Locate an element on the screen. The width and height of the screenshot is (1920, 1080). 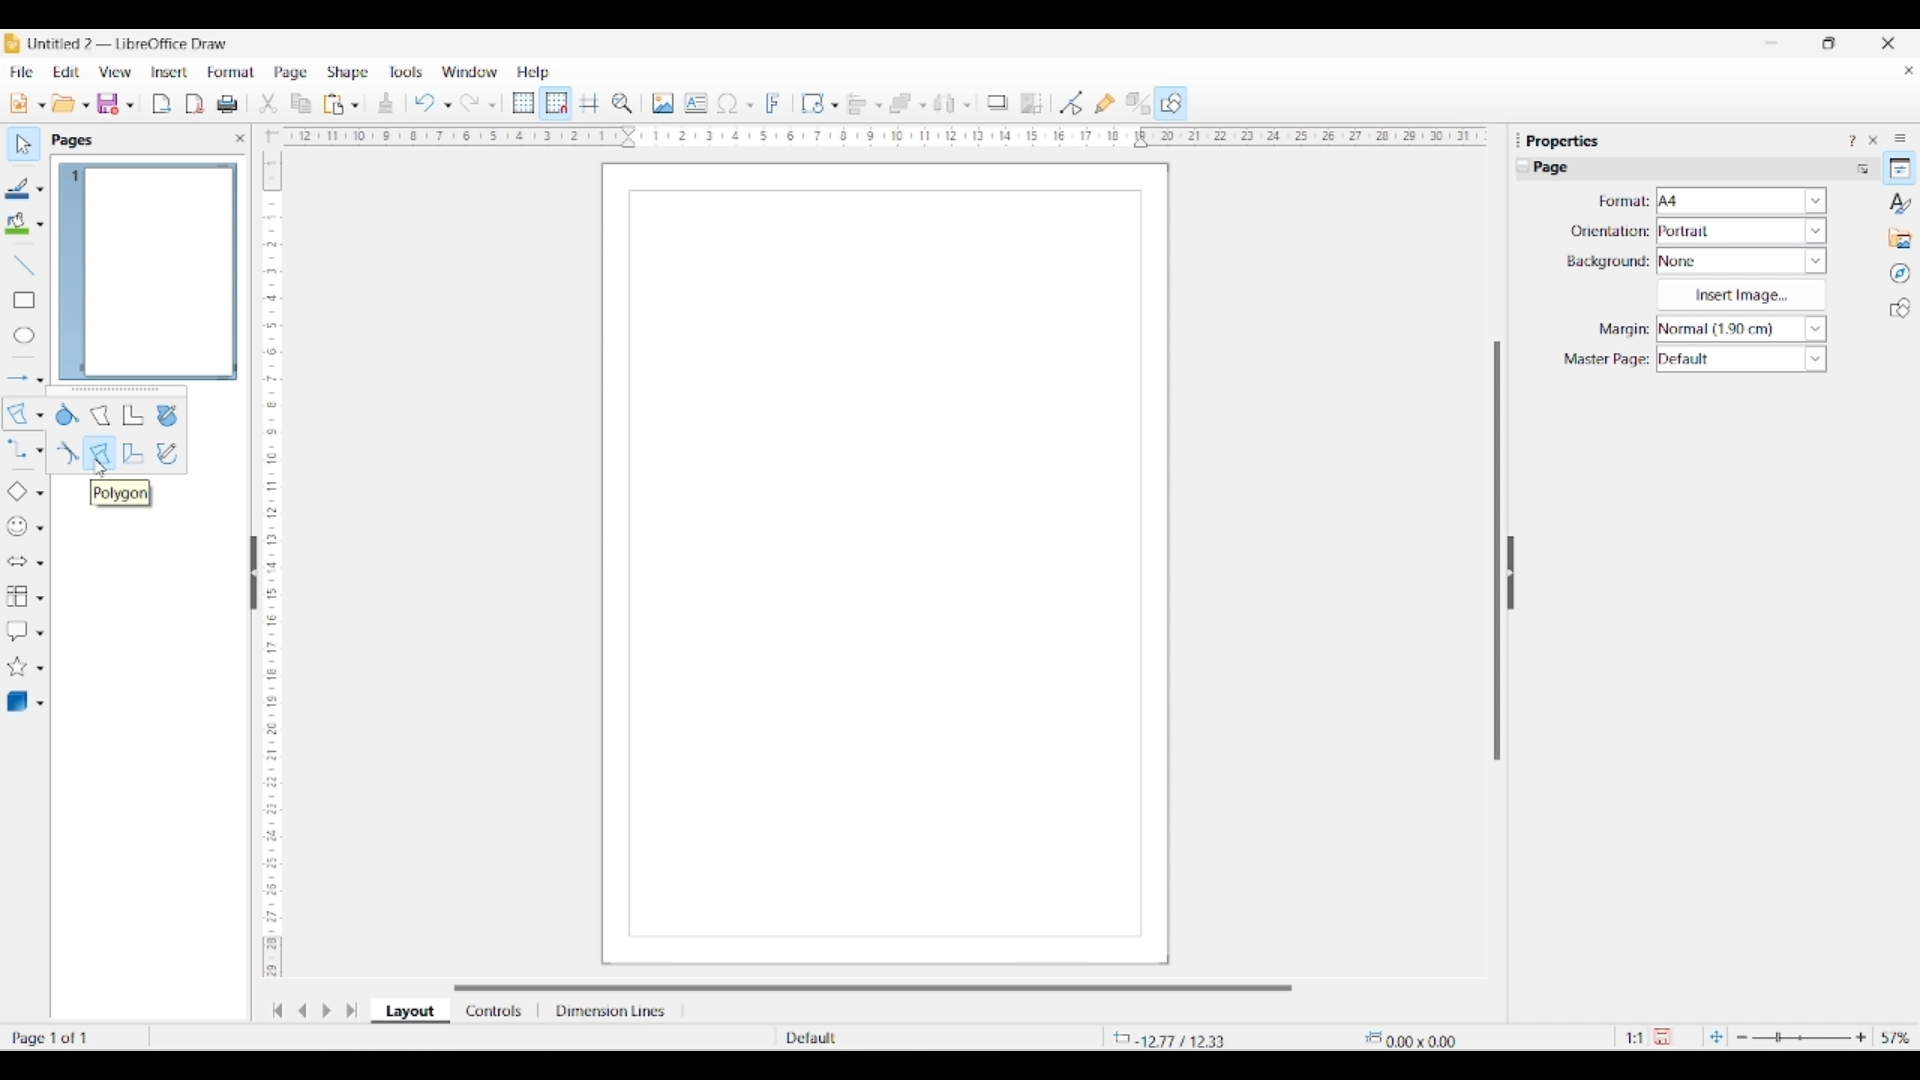
Selected new document is located at coordinates (19, 103).